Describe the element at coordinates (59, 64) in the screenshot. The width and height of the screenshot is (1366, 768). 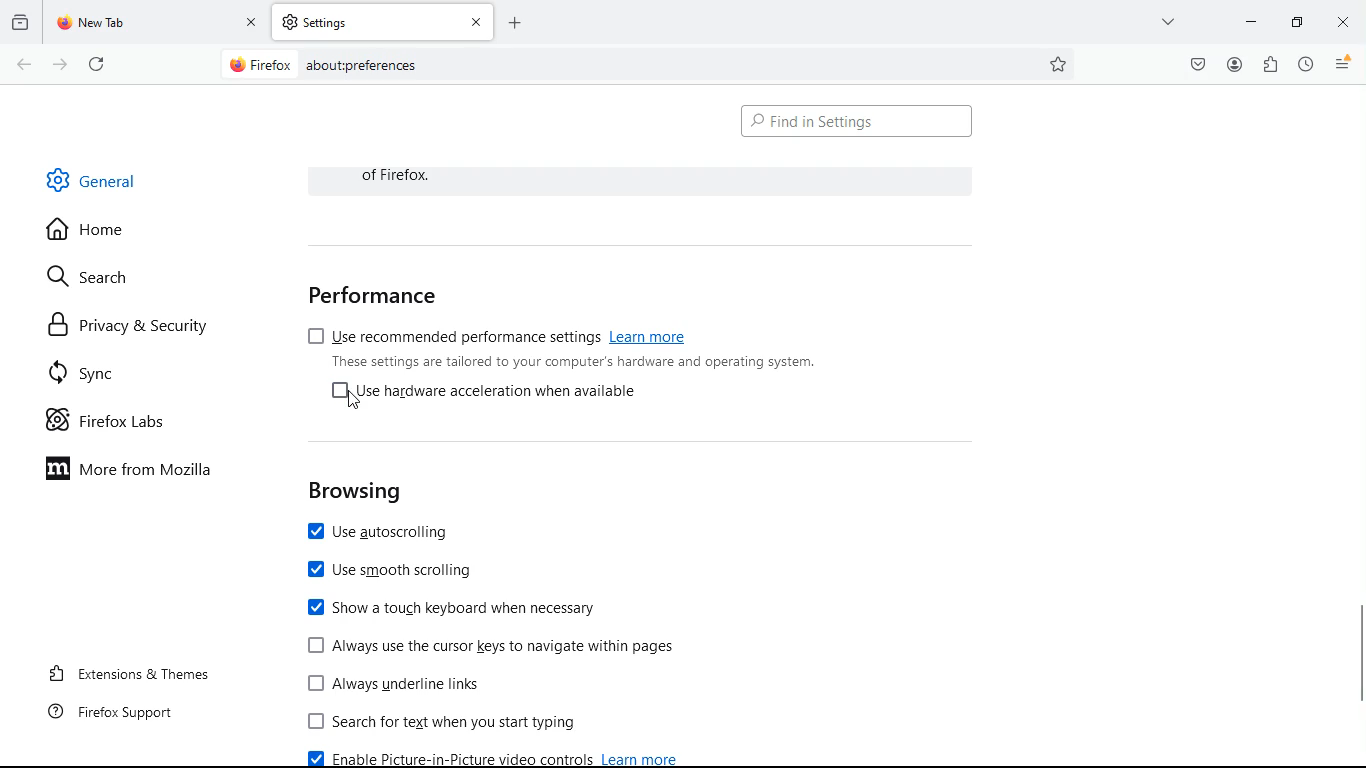
I see `forward` at that location.